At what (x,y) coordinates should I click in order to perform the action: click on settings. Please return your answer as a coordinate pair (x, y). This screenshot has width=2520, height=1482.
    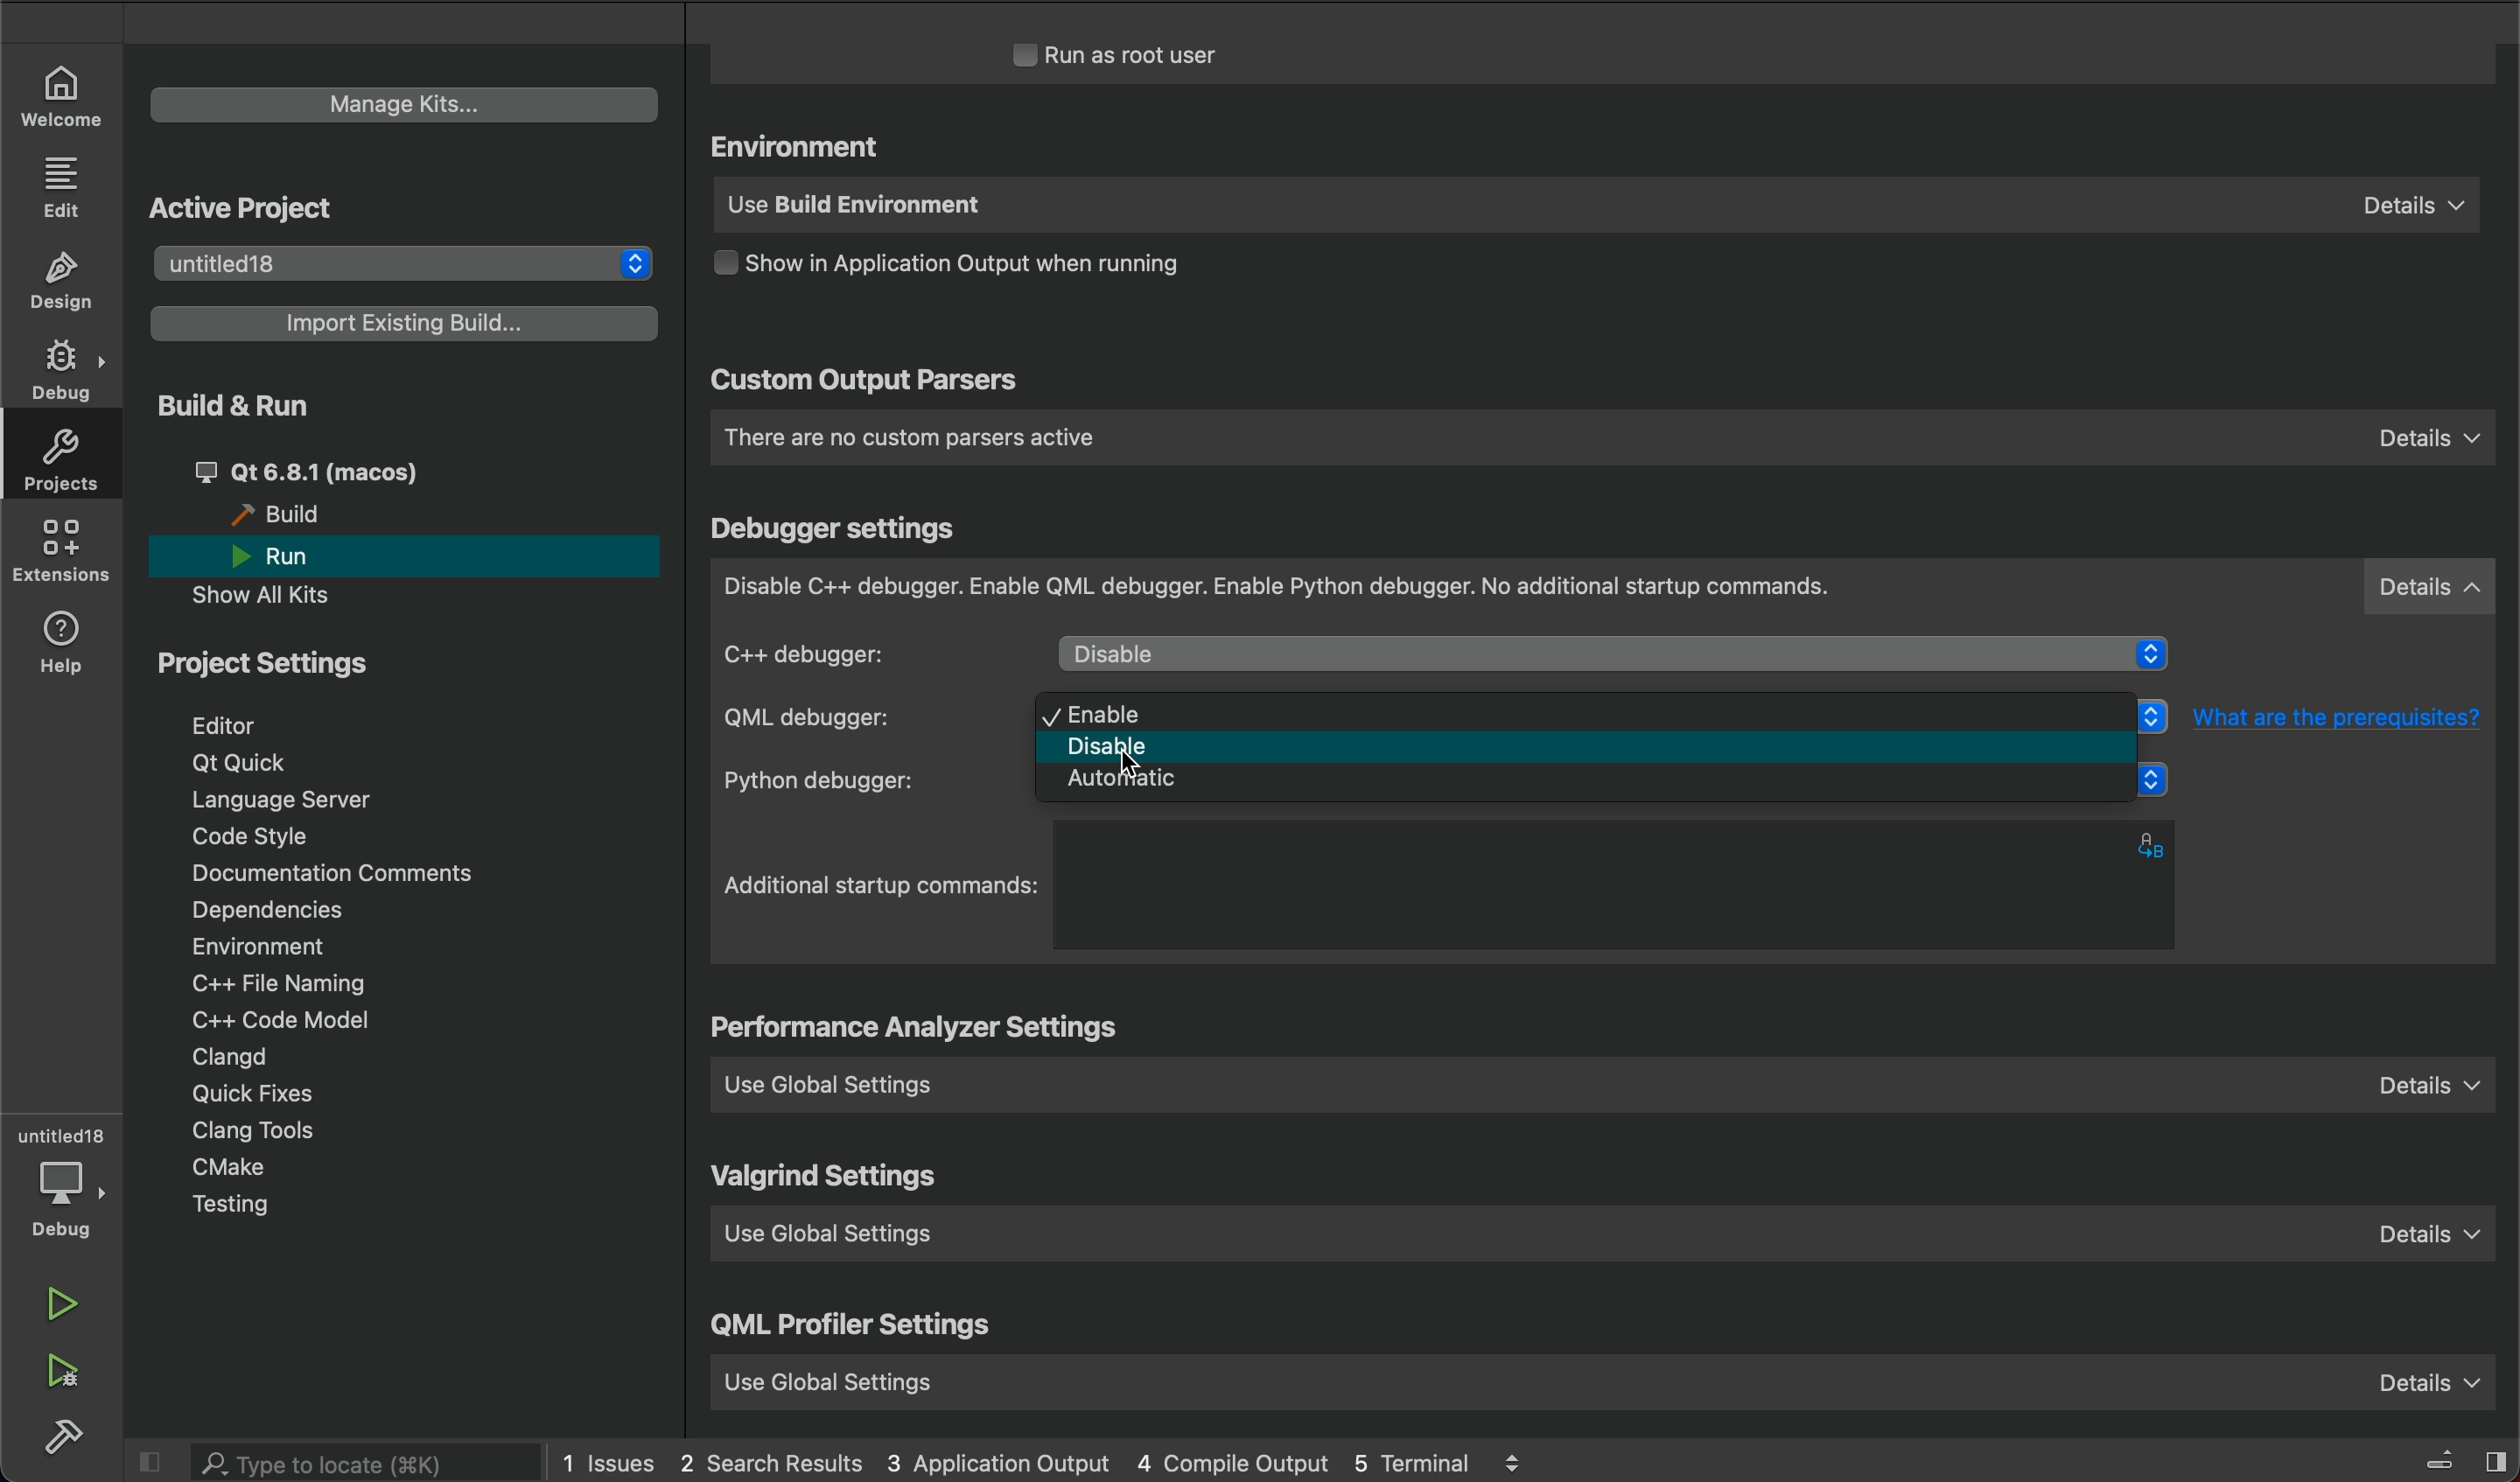
    Looking at the image, I should click on (922, 1030).